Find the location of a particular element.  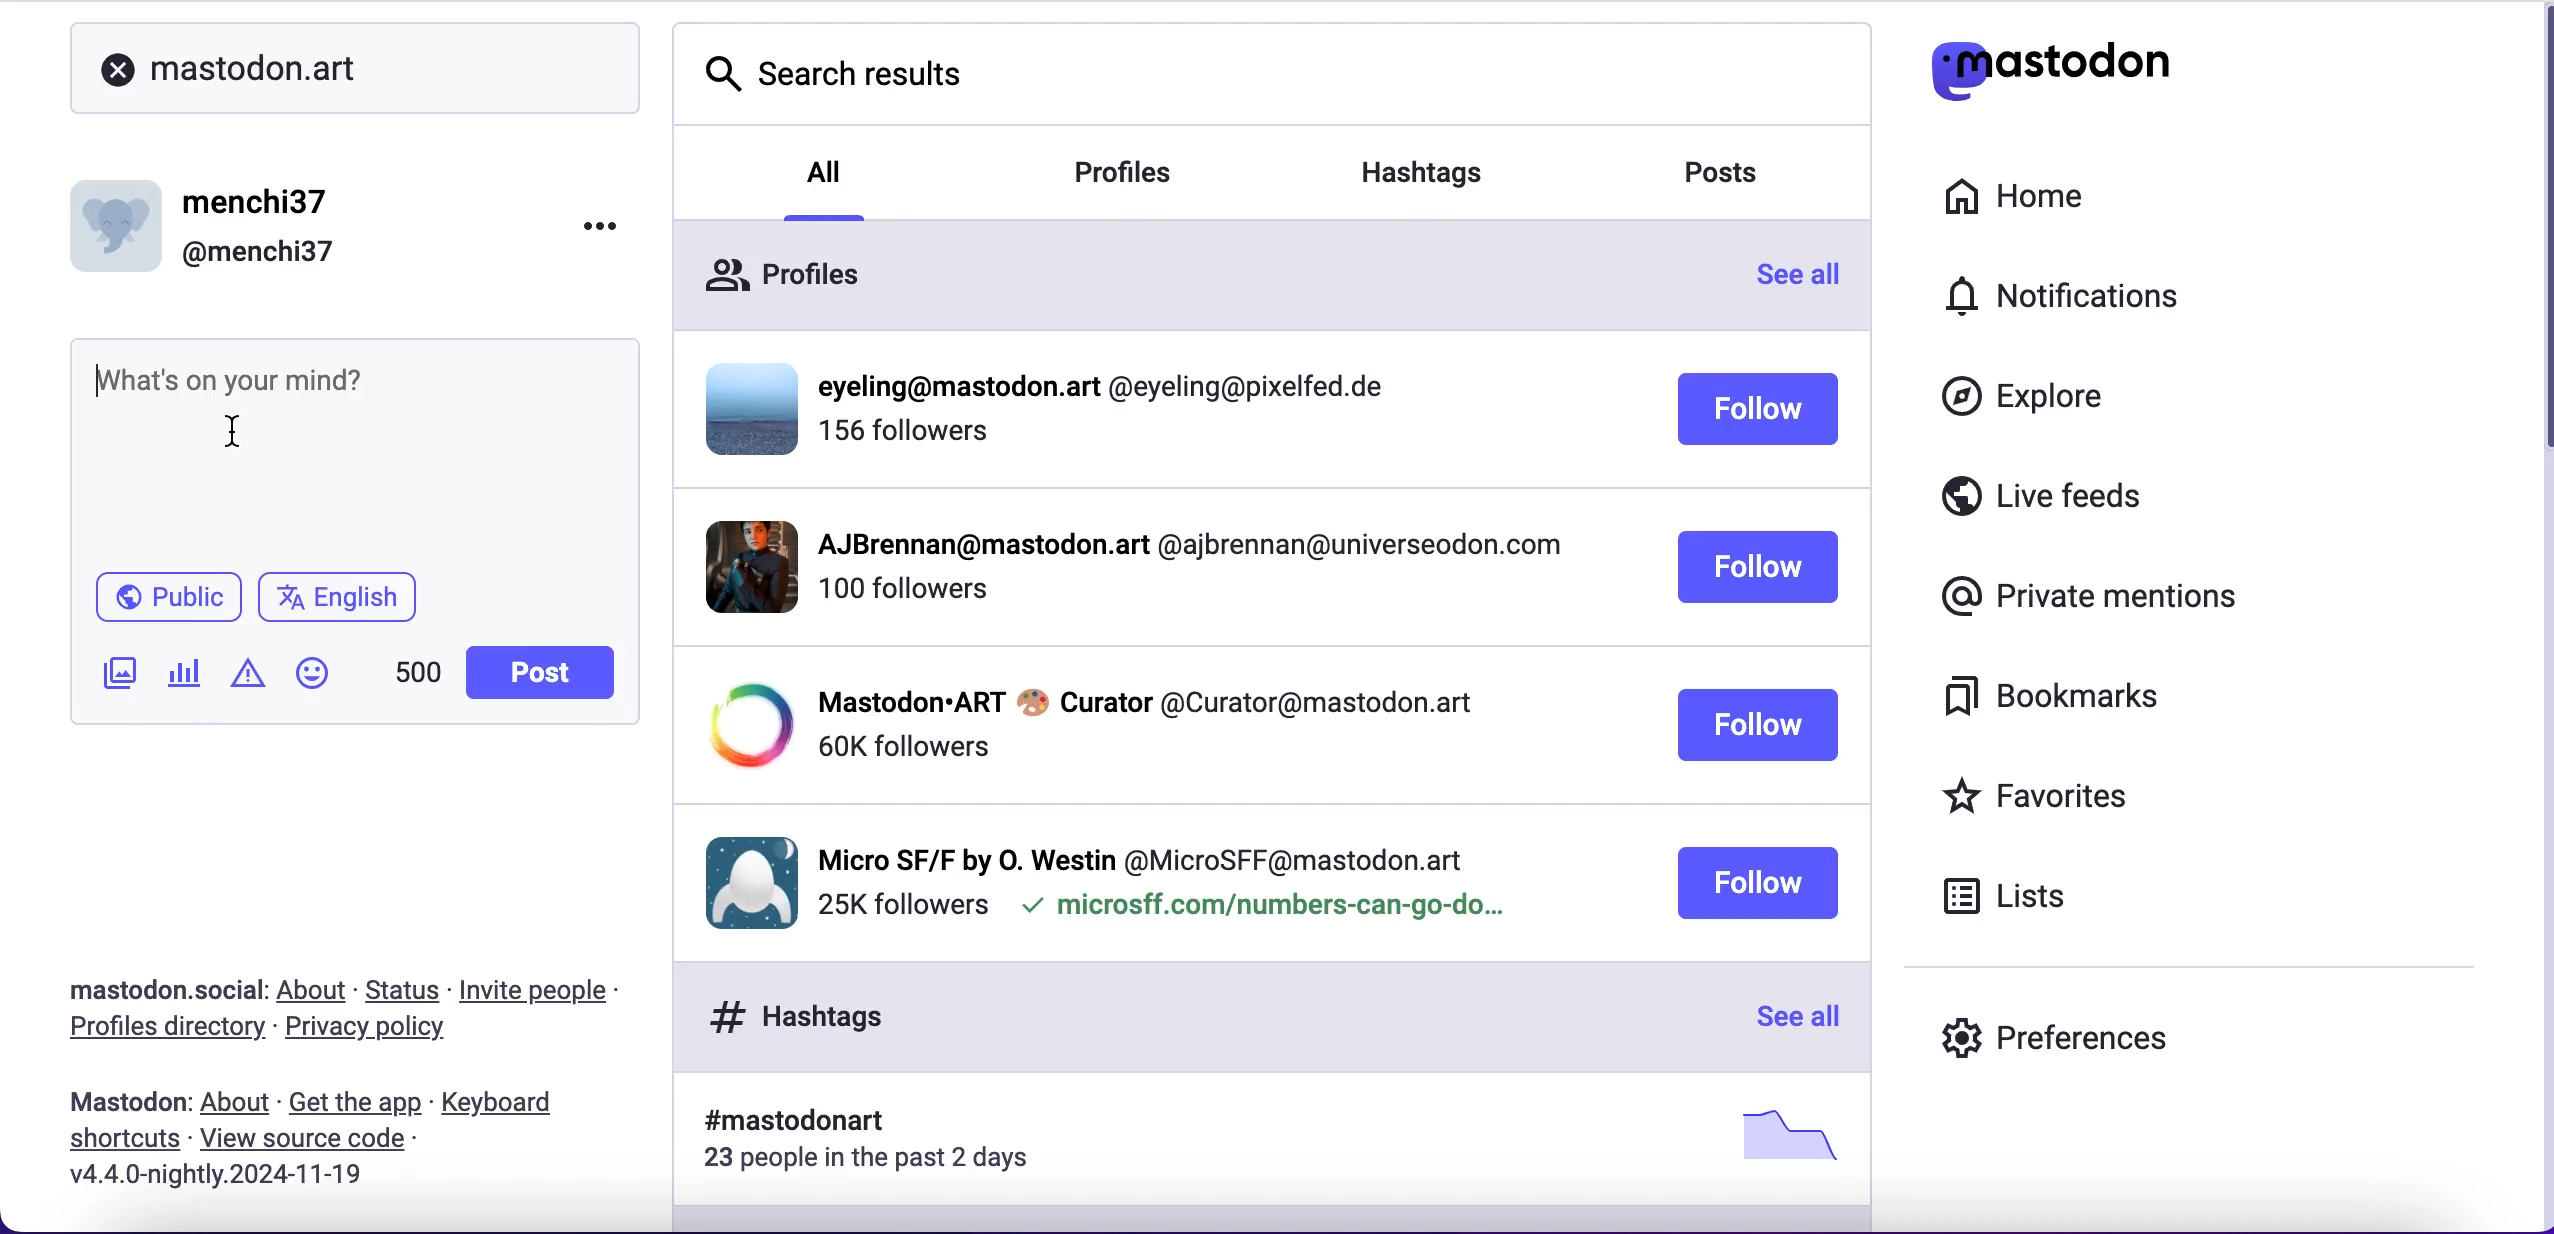

profile is located at coordinates (1145, 700).